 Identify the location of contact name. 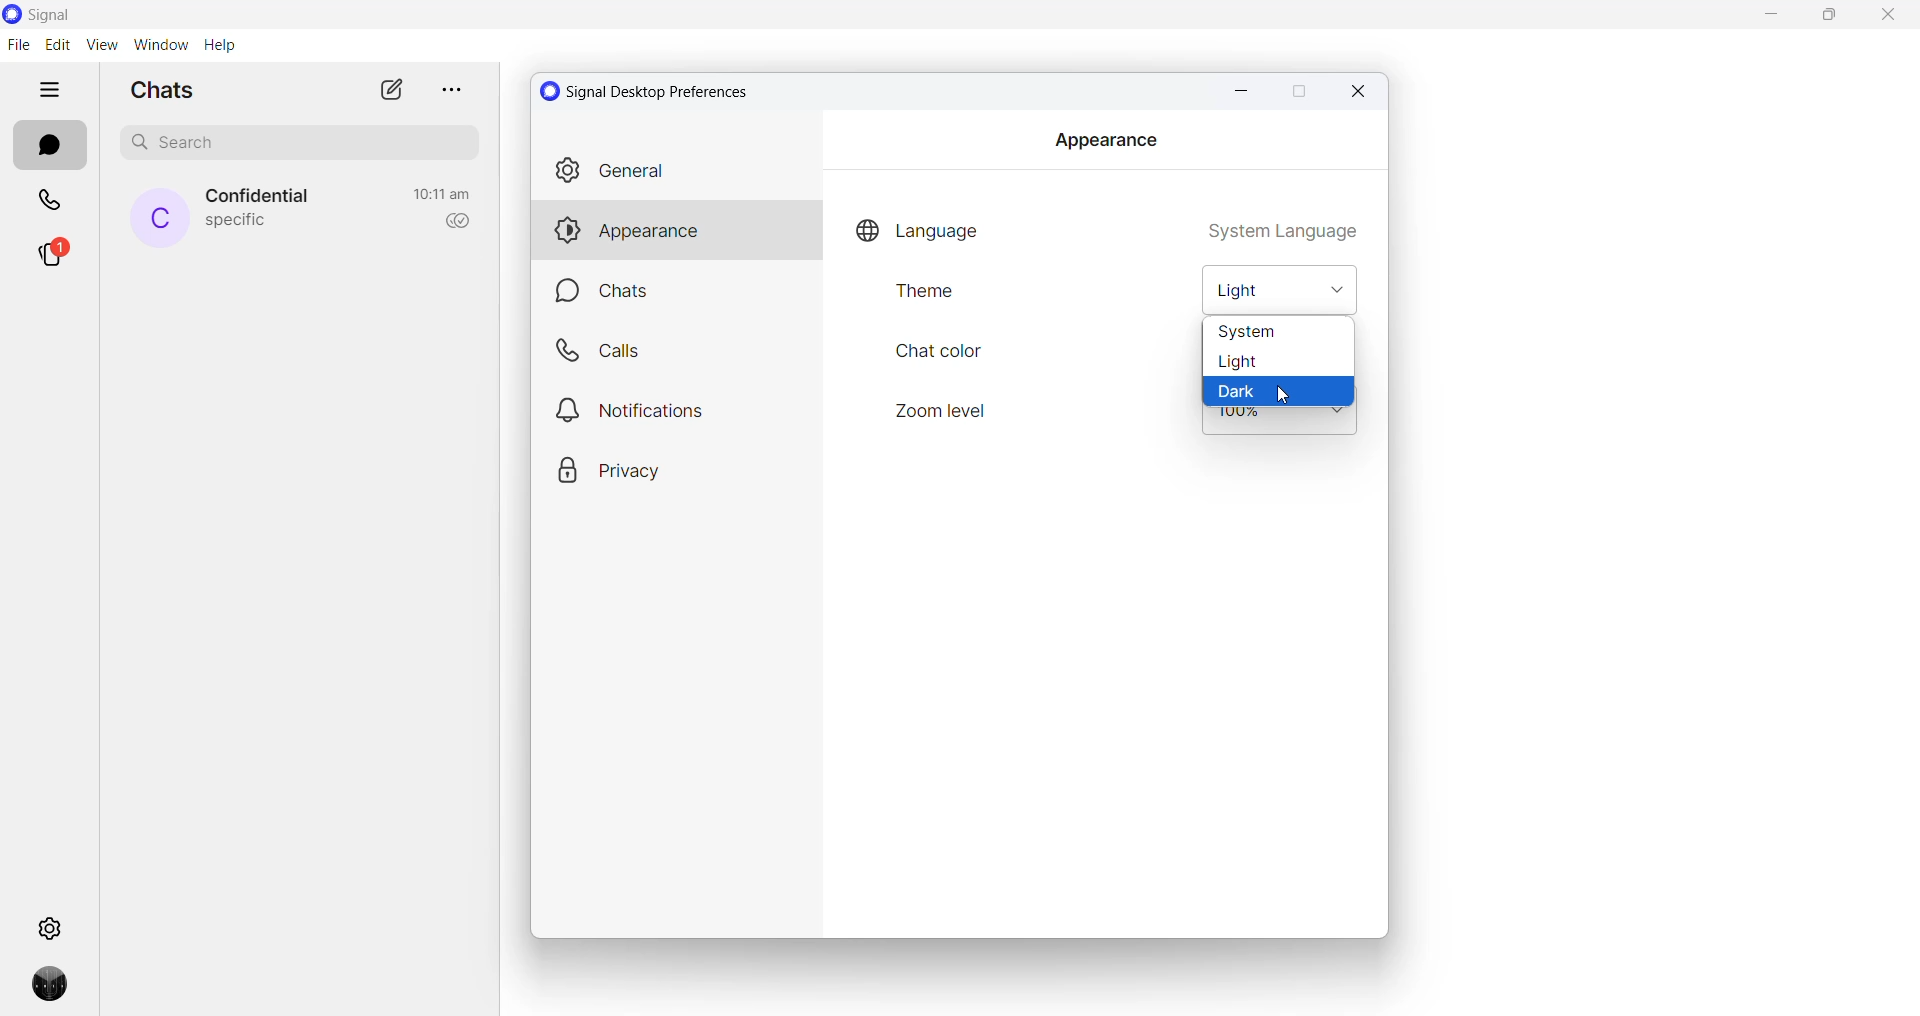
(262, 197).